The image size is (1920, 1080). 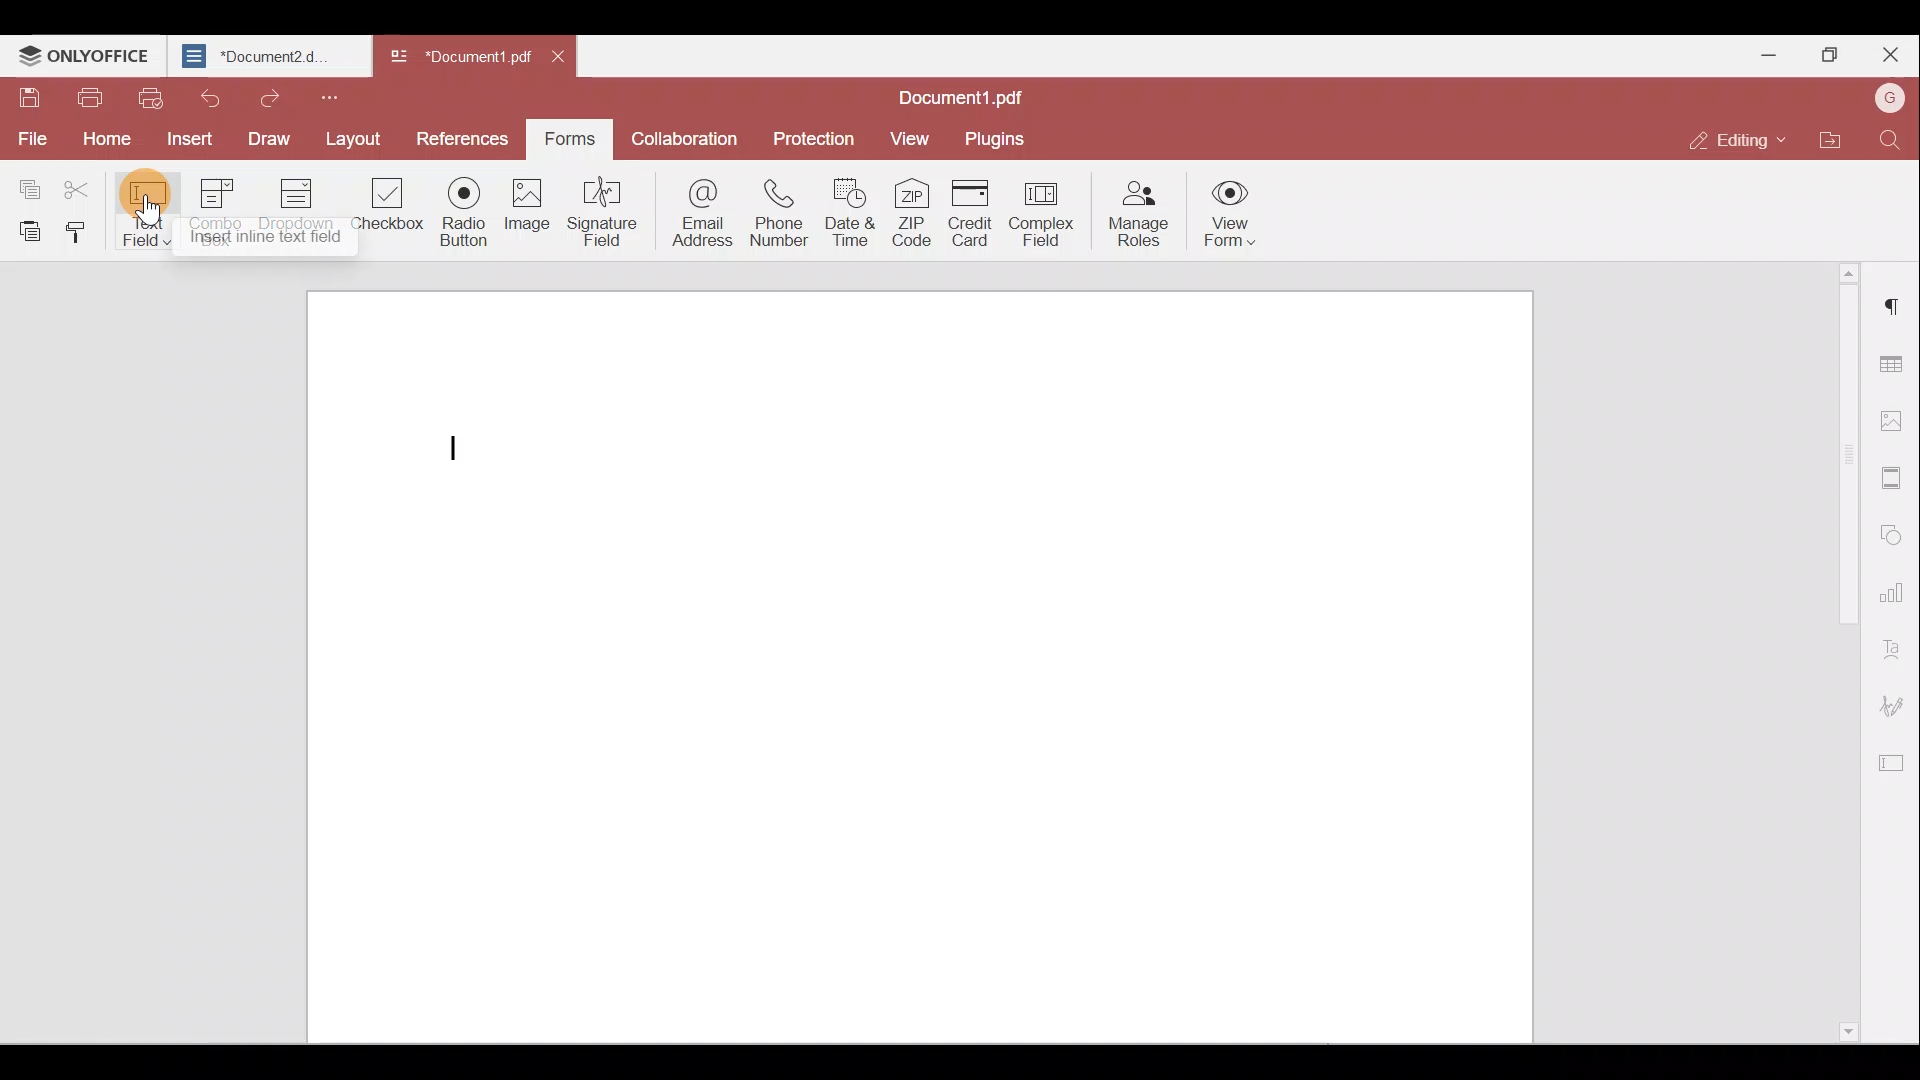 I want to click on Text Art settings, so click(x=1896, y=643).